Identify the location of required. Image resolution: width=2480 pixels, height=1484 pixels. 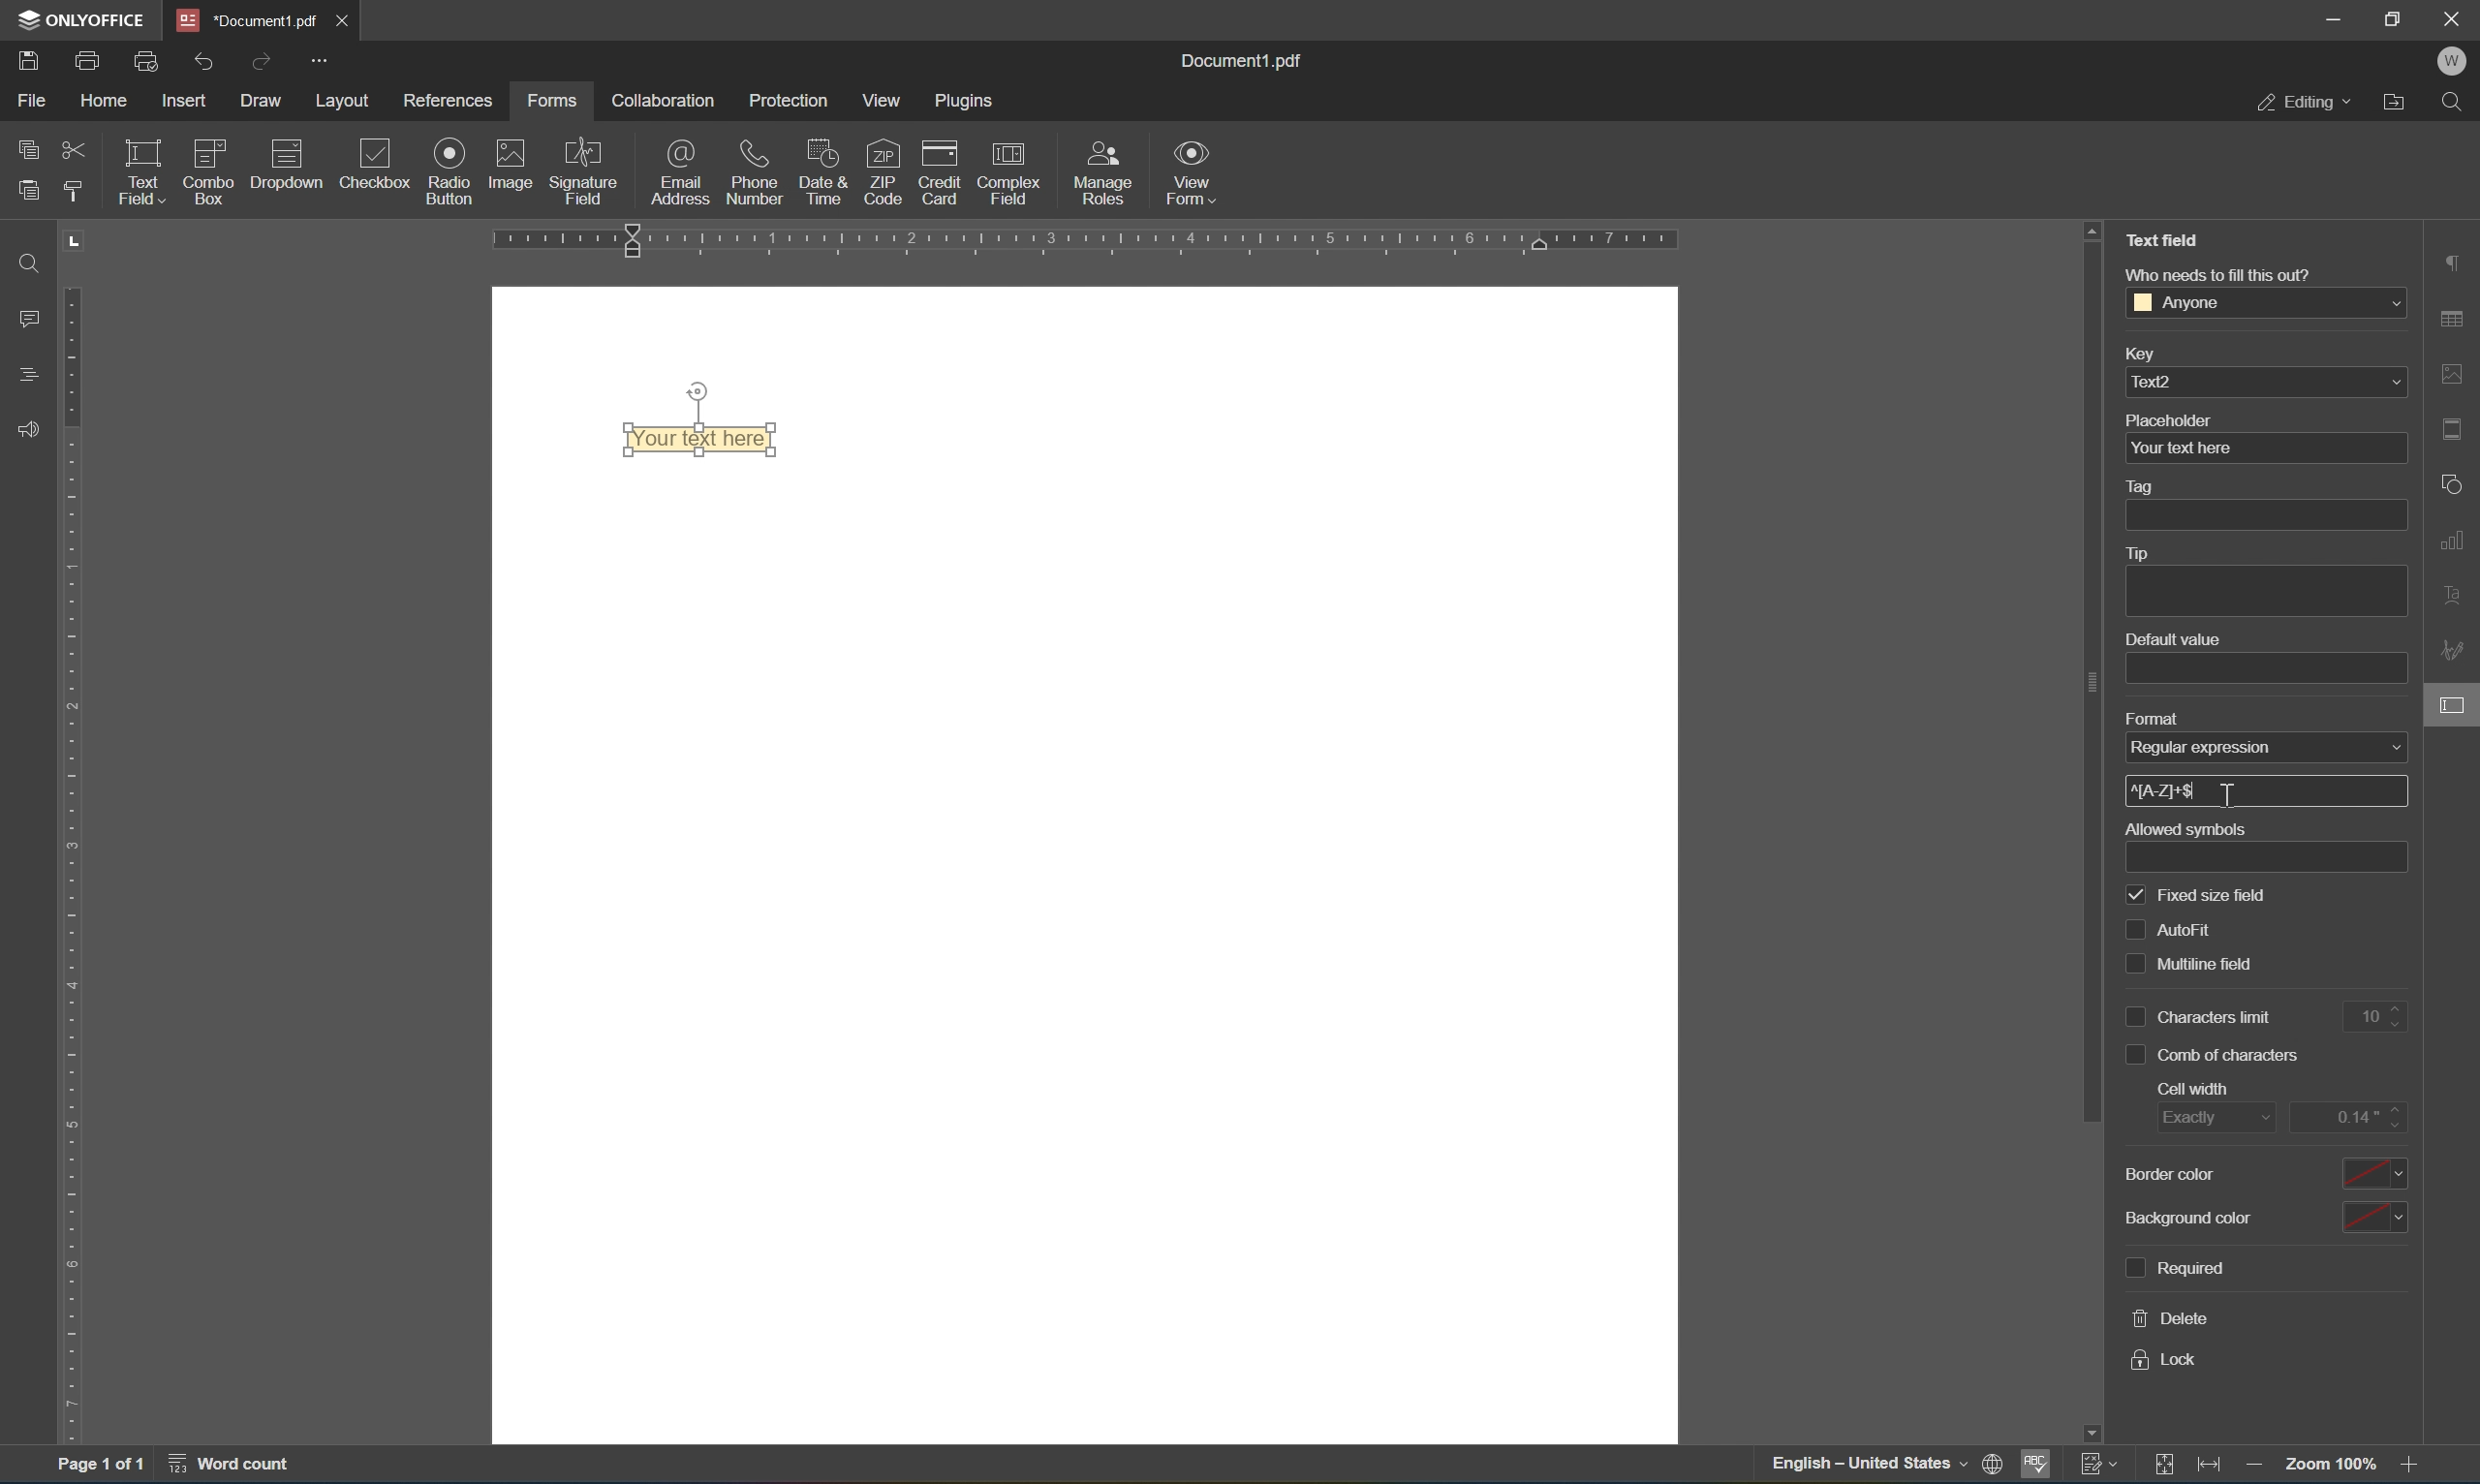
(2183, 1270).